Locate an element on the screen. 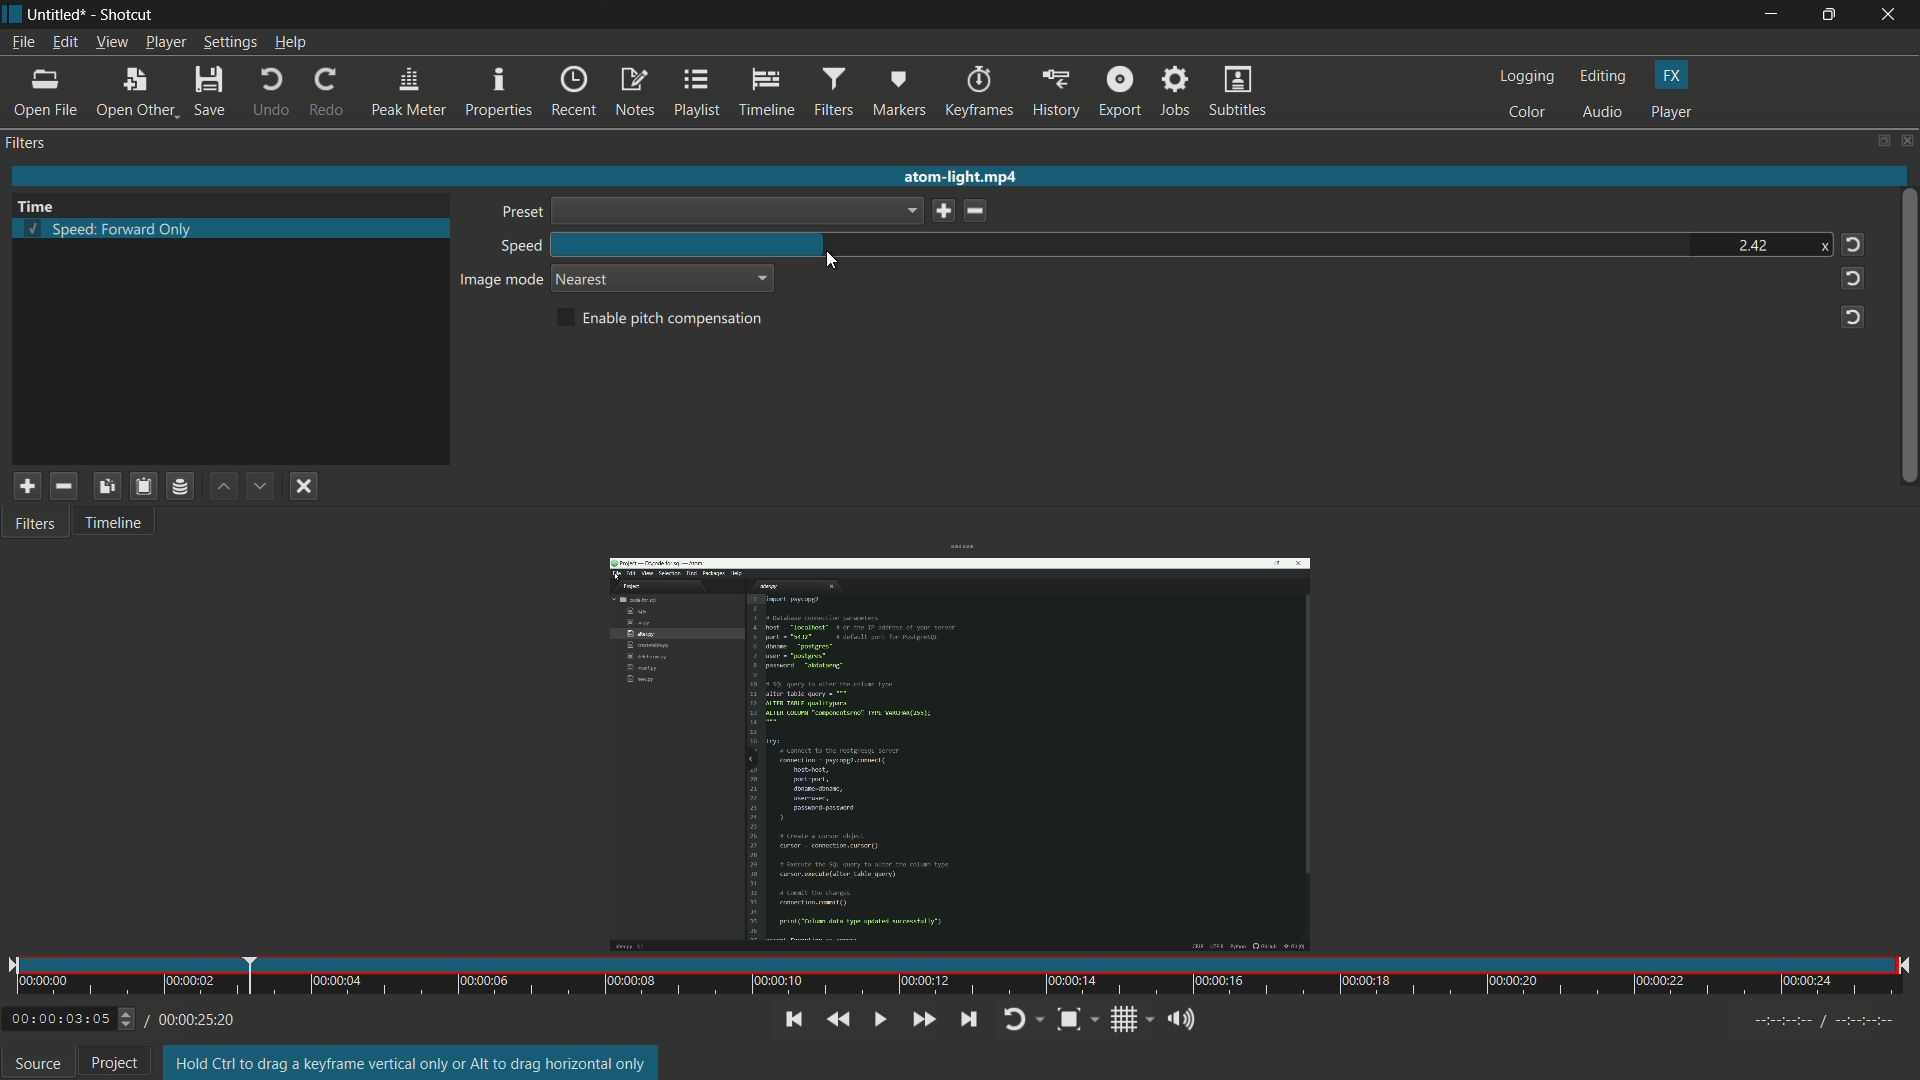 The image size is (1920, 1080). timeline is located at coordinates (766, 94).